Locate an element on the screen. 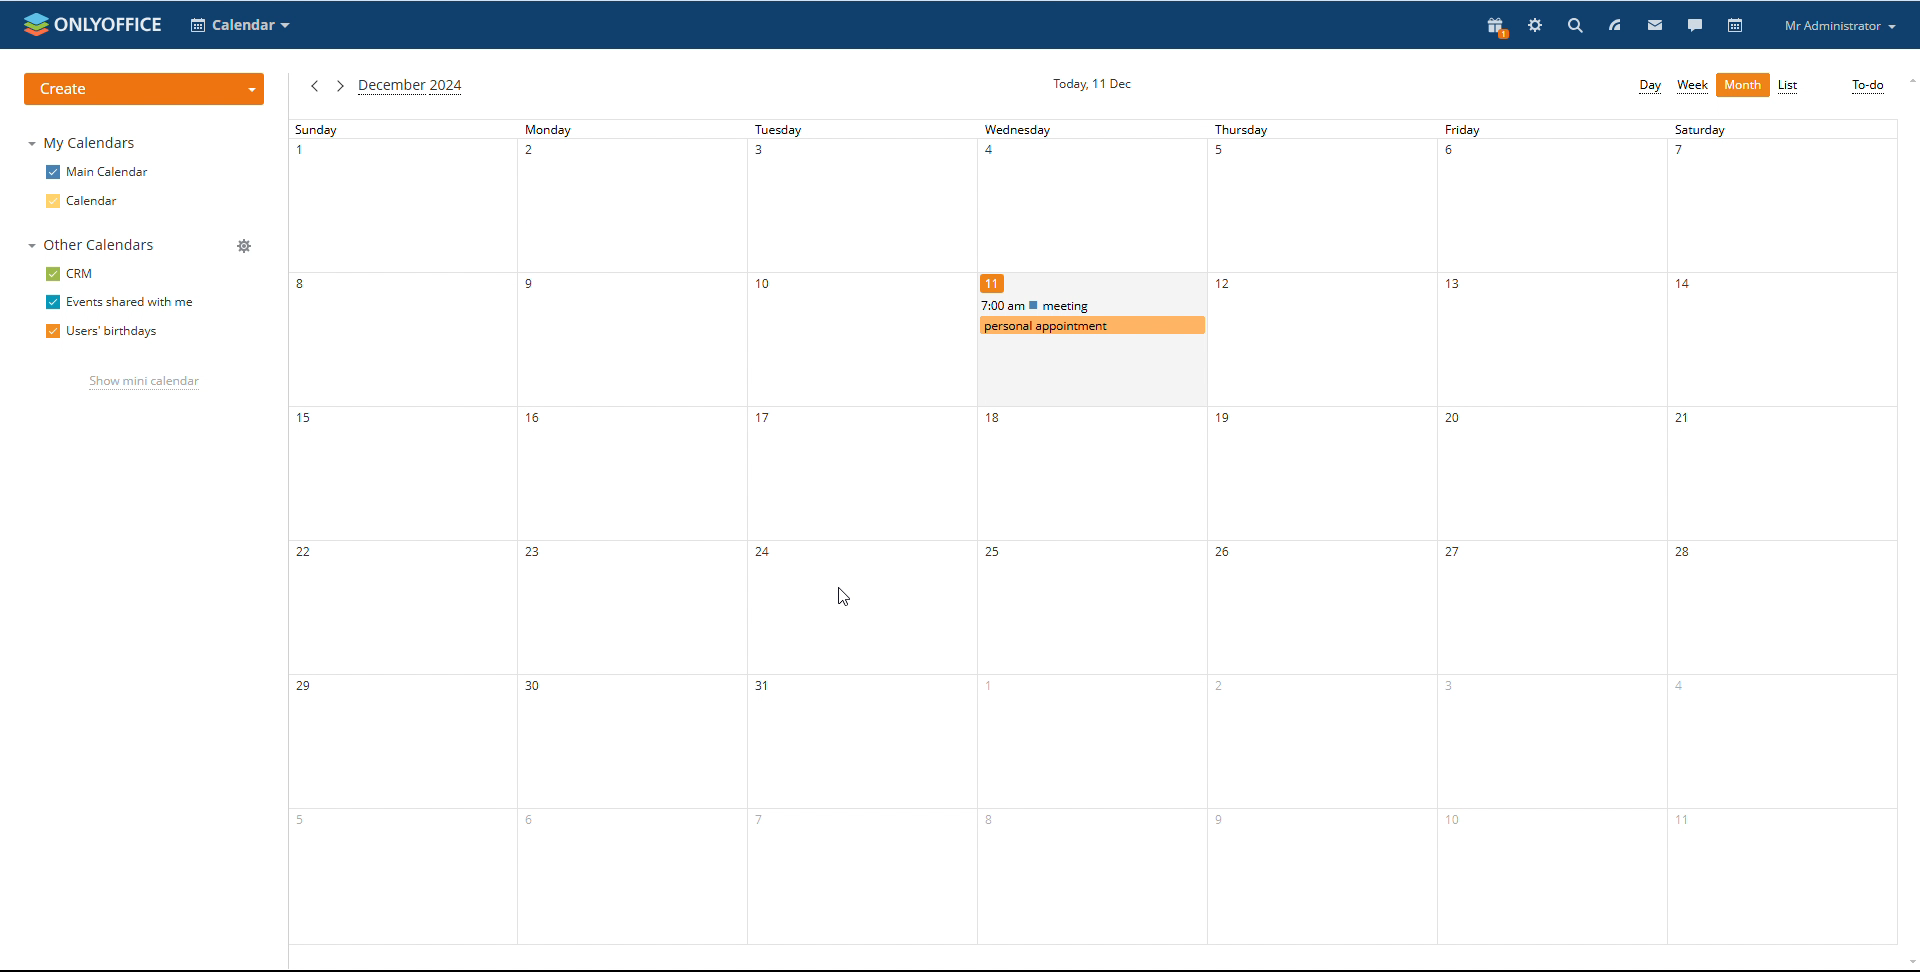  mouse pointer is located at coordinates (848, 597).